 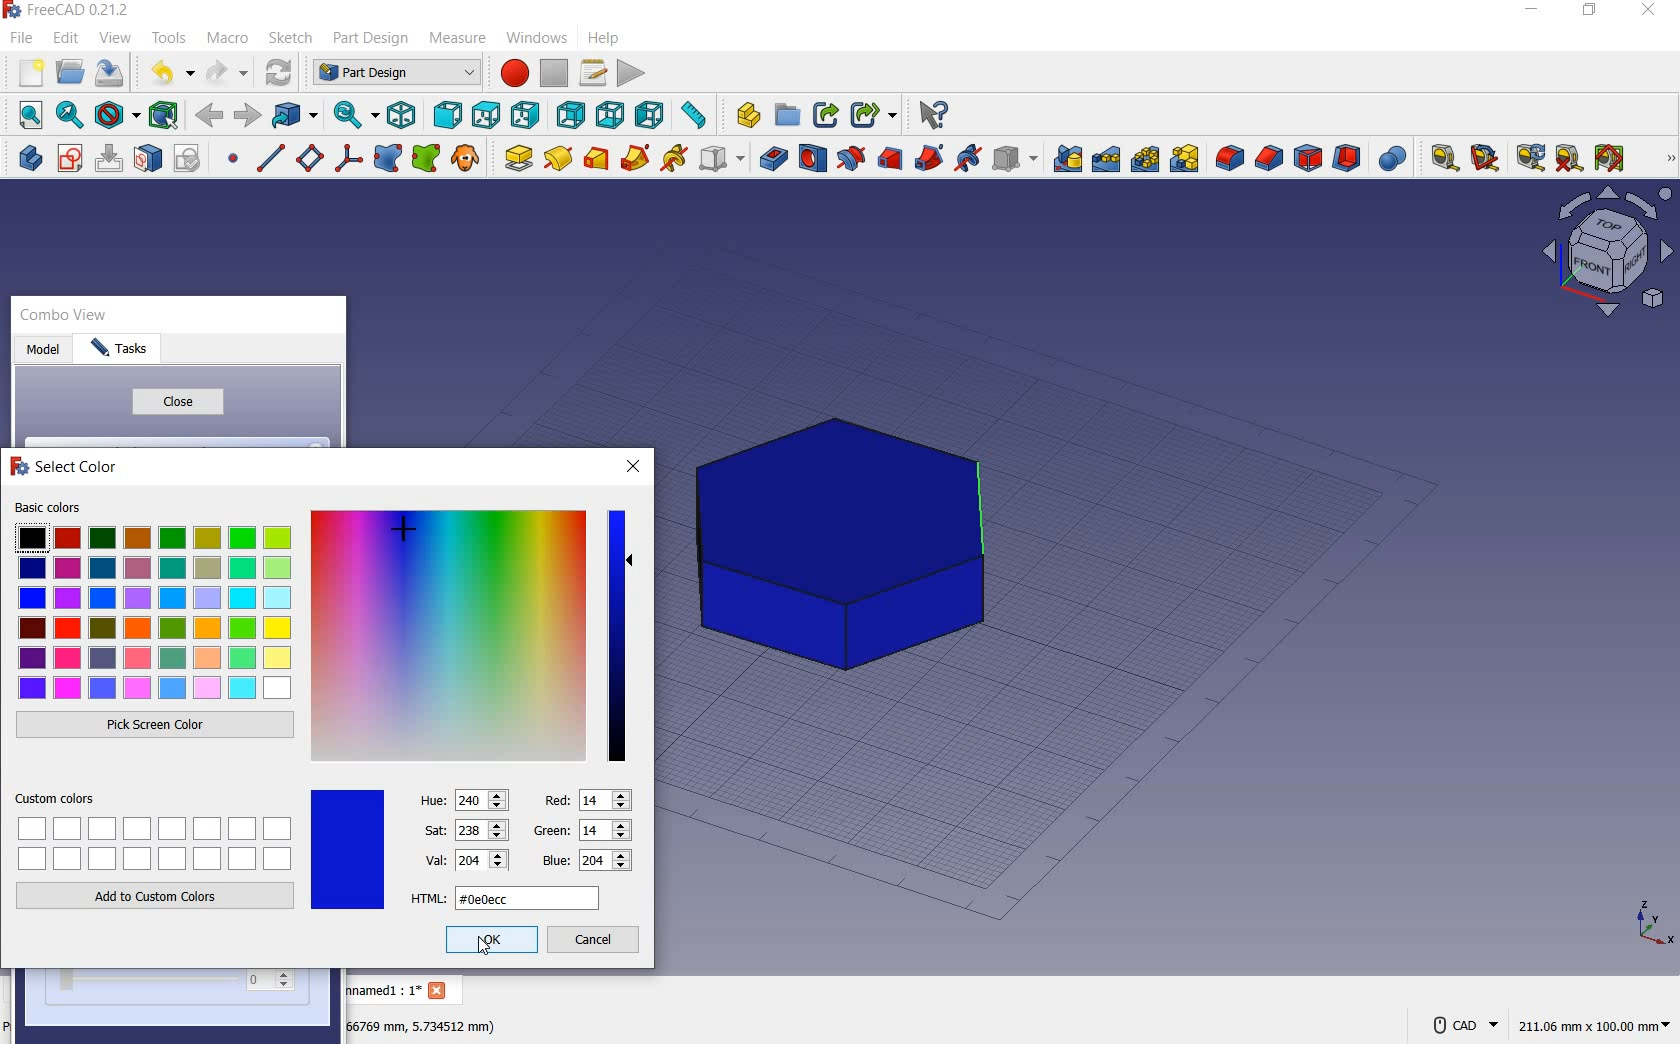 What do you see at coordinates (596, 158) in the screenshot?
I see `additive loft` at bounding box center [596, 158].